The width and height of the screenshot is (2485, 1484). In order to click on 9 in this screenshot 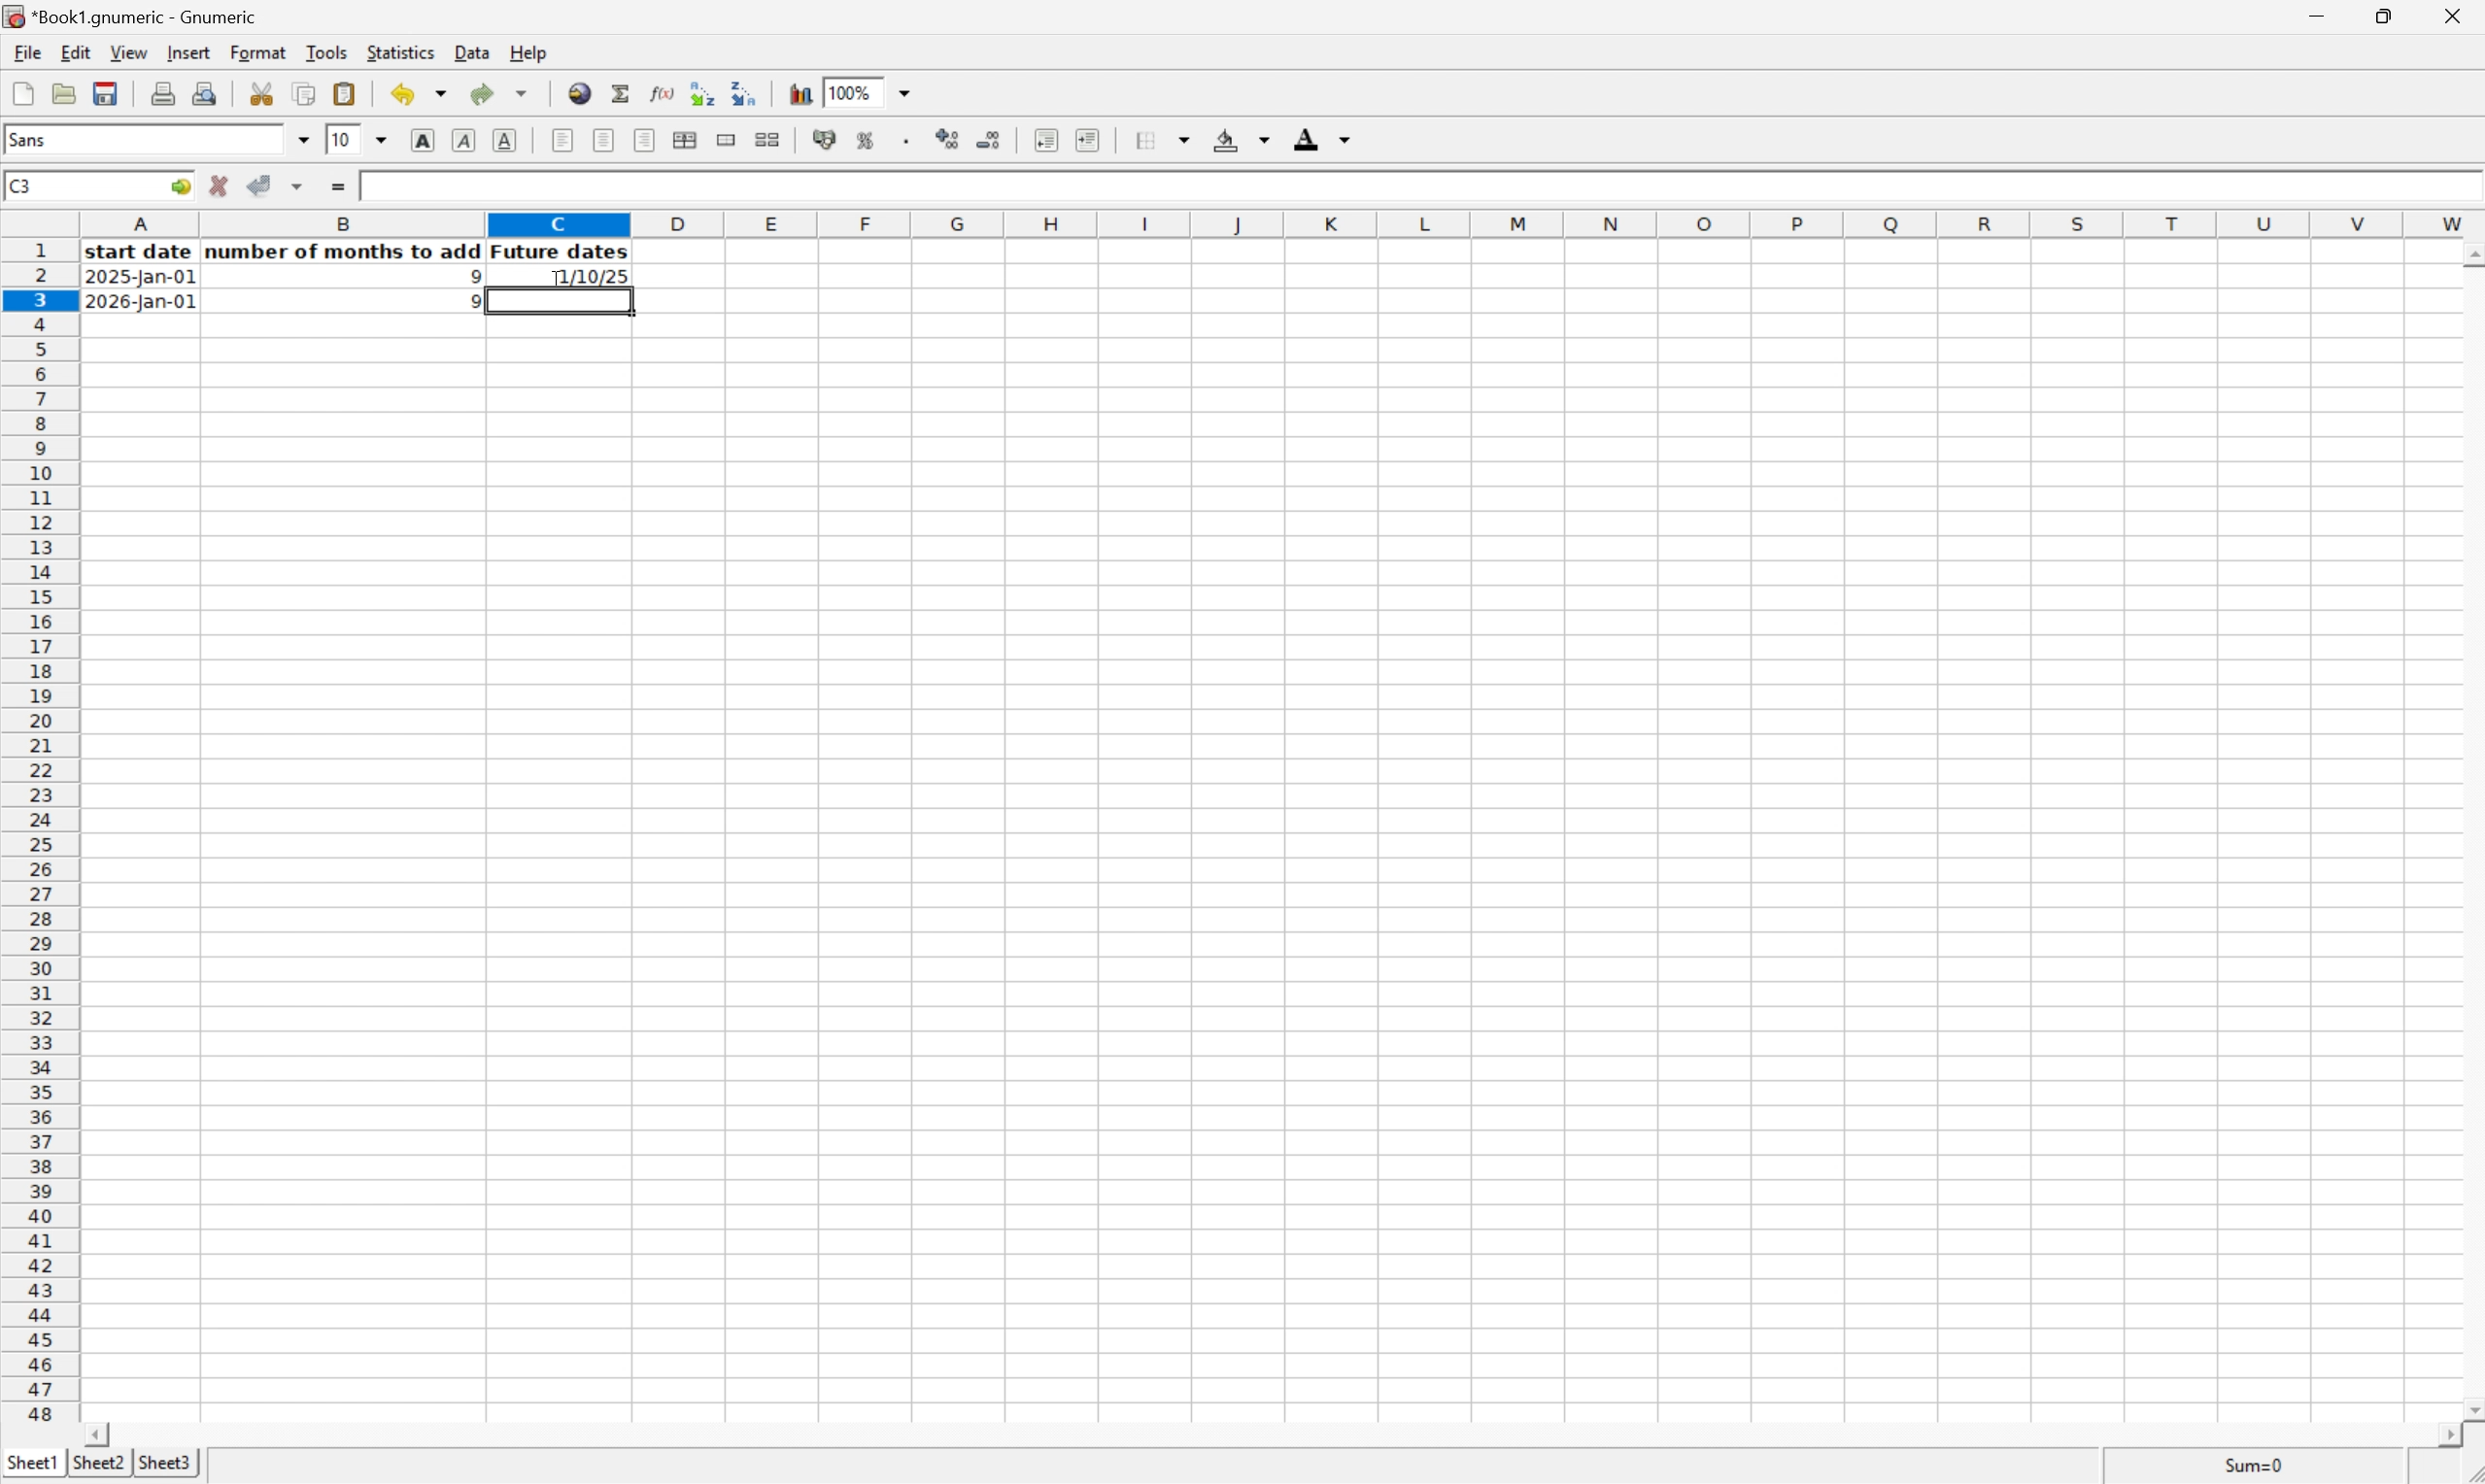, I will do `click(468, 303)`.